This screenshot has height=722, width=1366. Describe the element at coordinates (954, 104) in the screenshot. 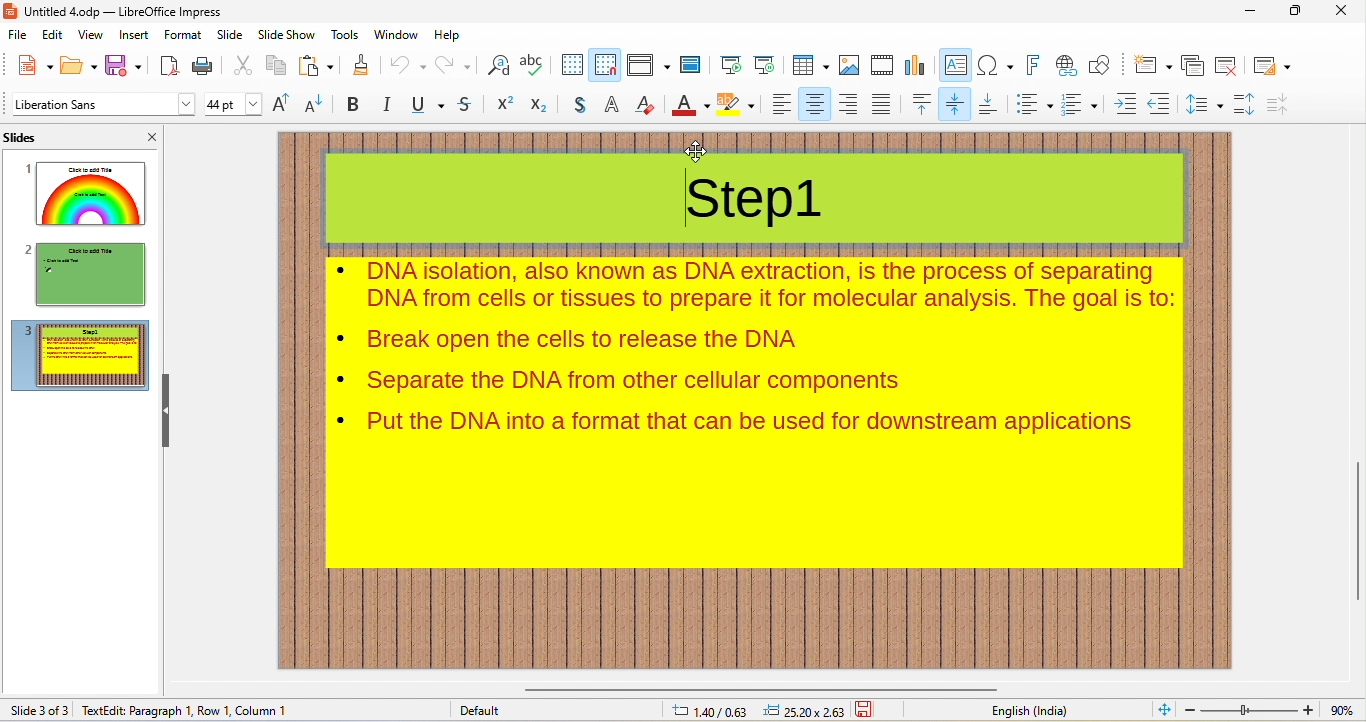

I see `center vertically` at that location.